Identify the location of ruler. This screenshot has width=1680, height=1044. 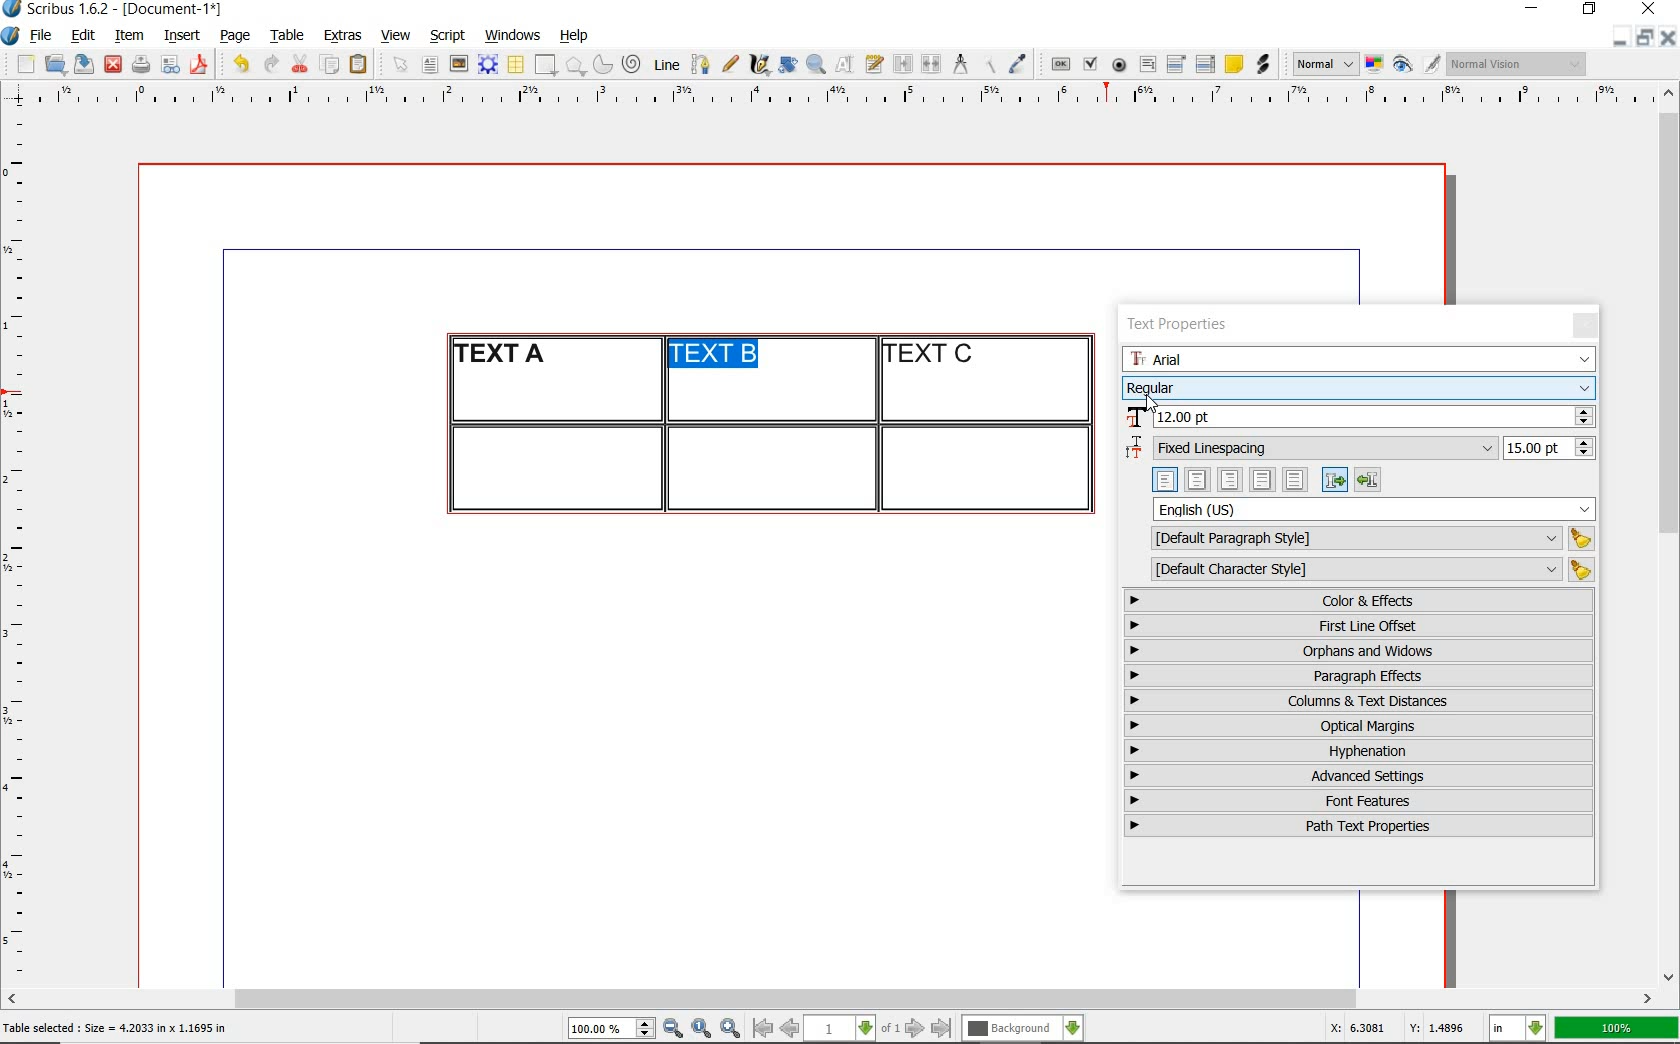
(22, 546).